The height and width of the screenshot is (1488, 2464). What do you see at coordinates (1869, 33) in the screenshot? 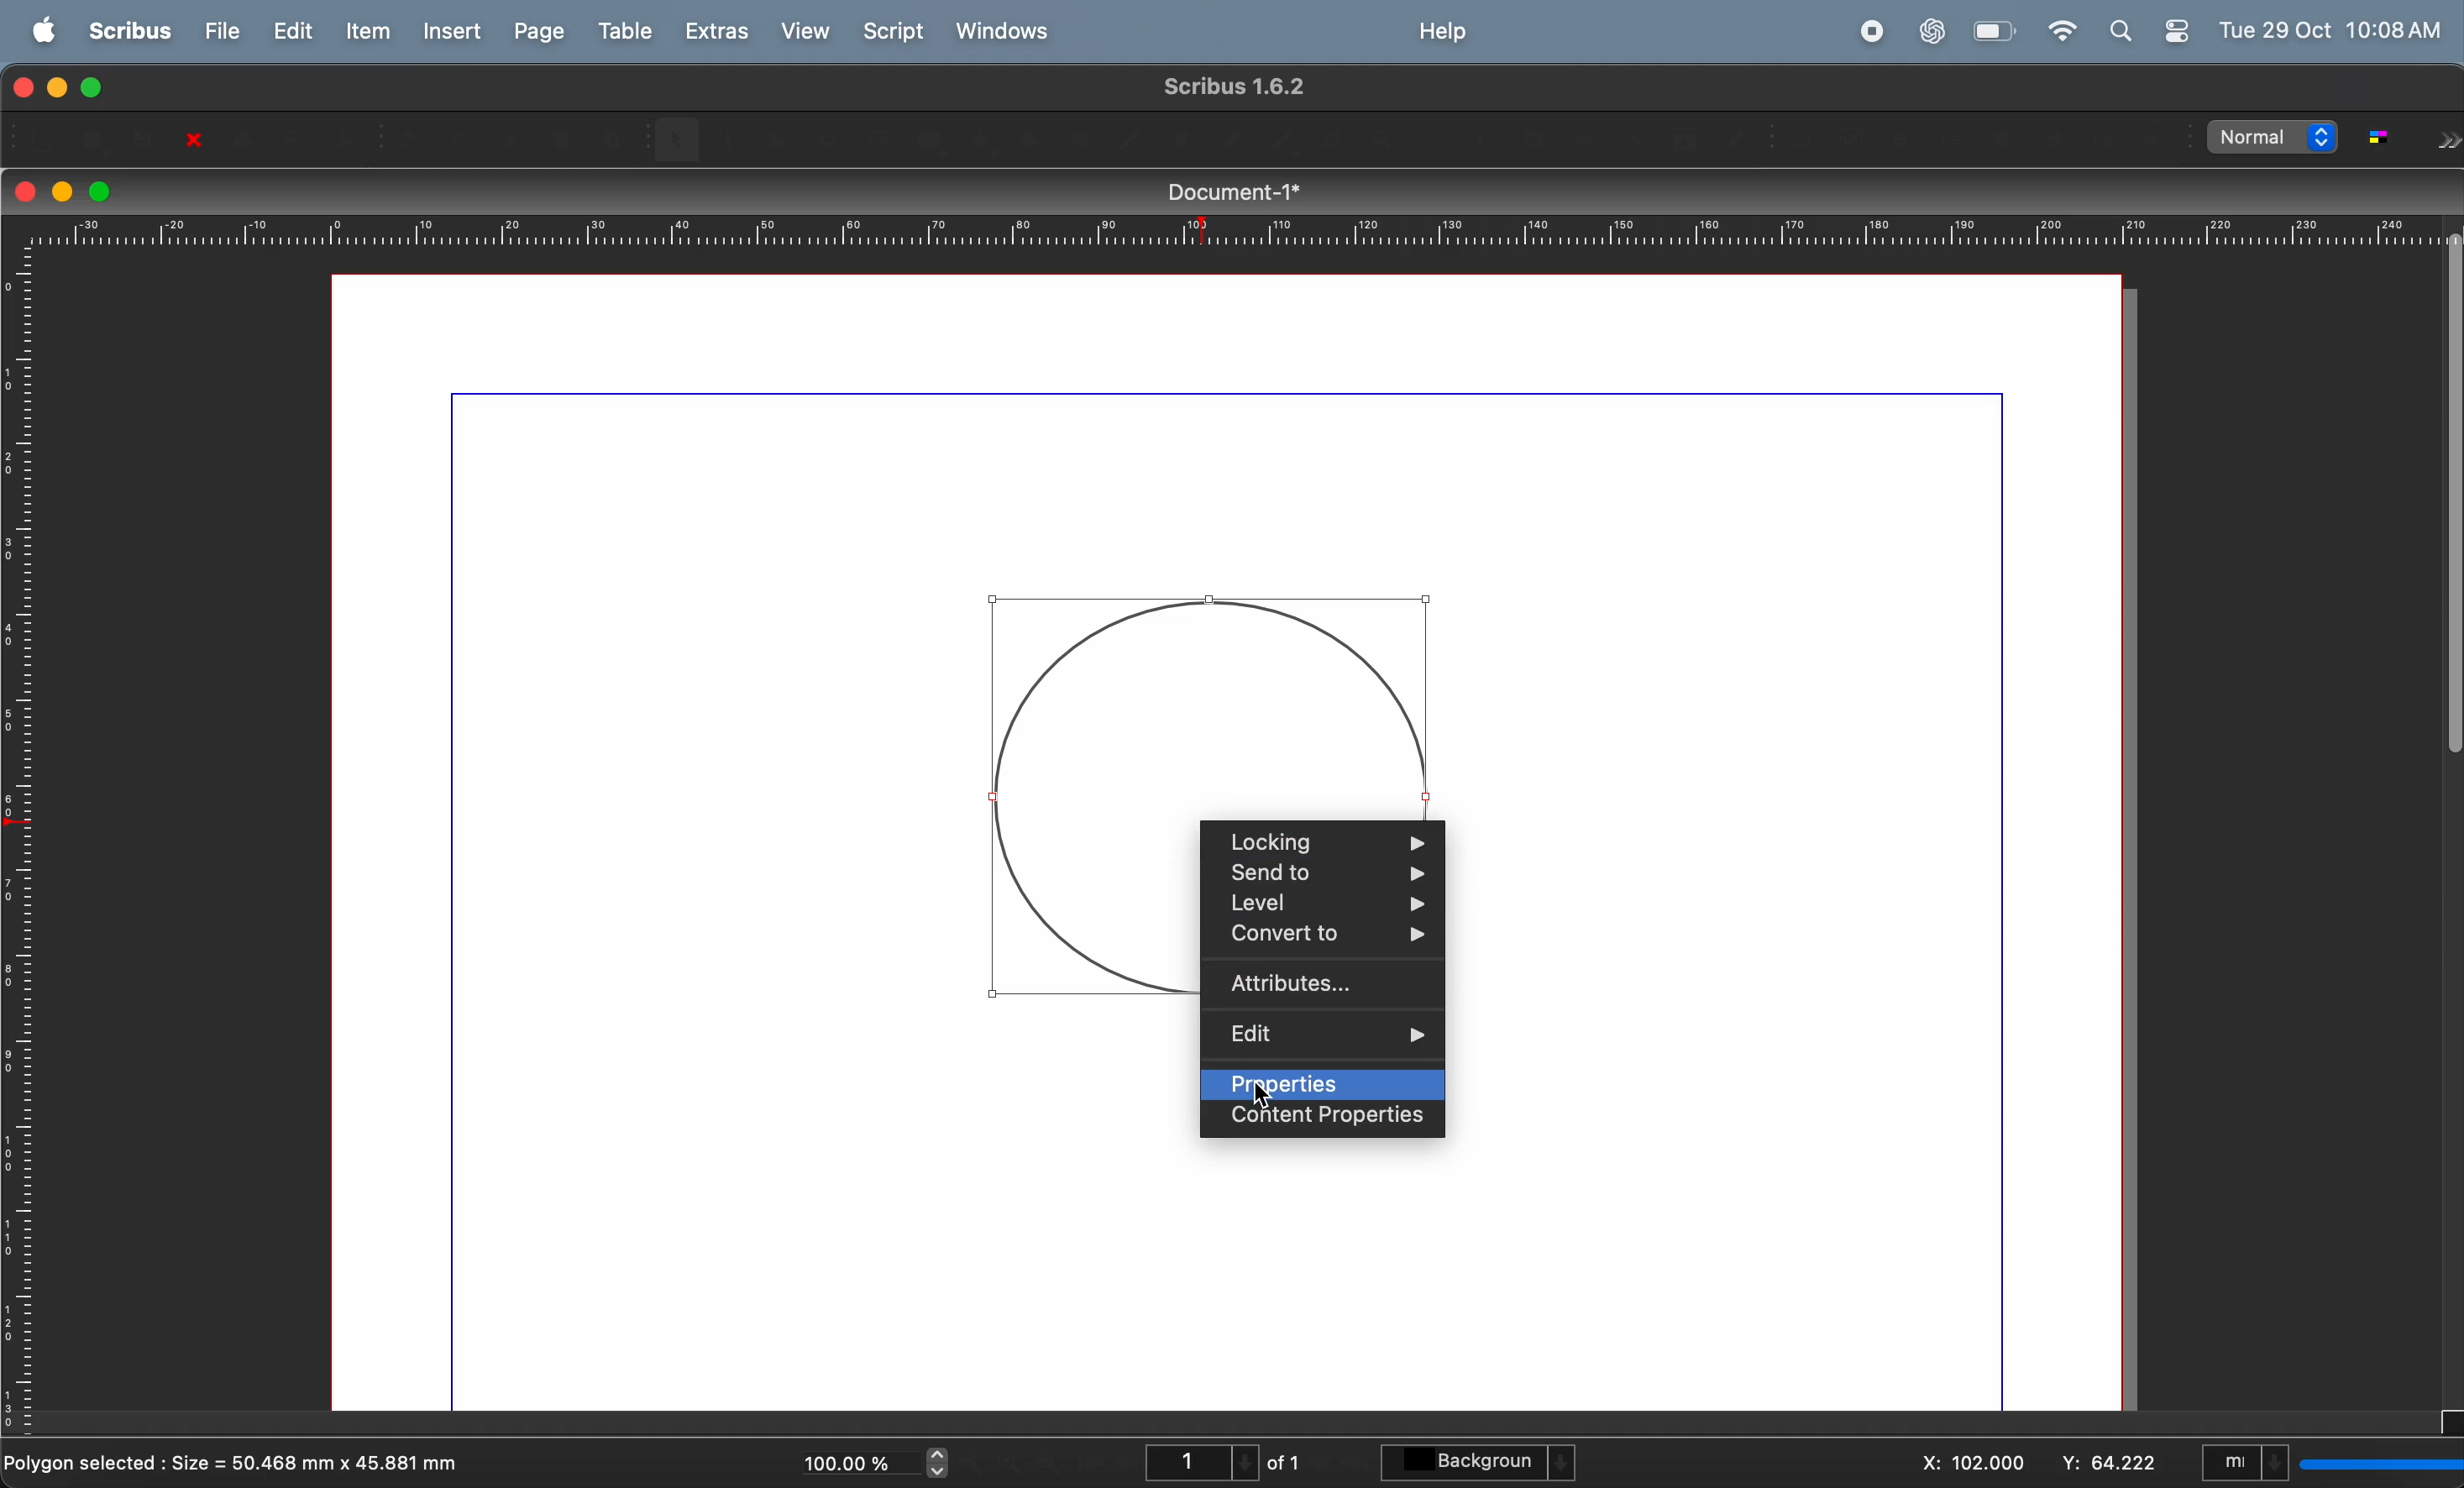
I see `record` at bounding box center [1869, 33].